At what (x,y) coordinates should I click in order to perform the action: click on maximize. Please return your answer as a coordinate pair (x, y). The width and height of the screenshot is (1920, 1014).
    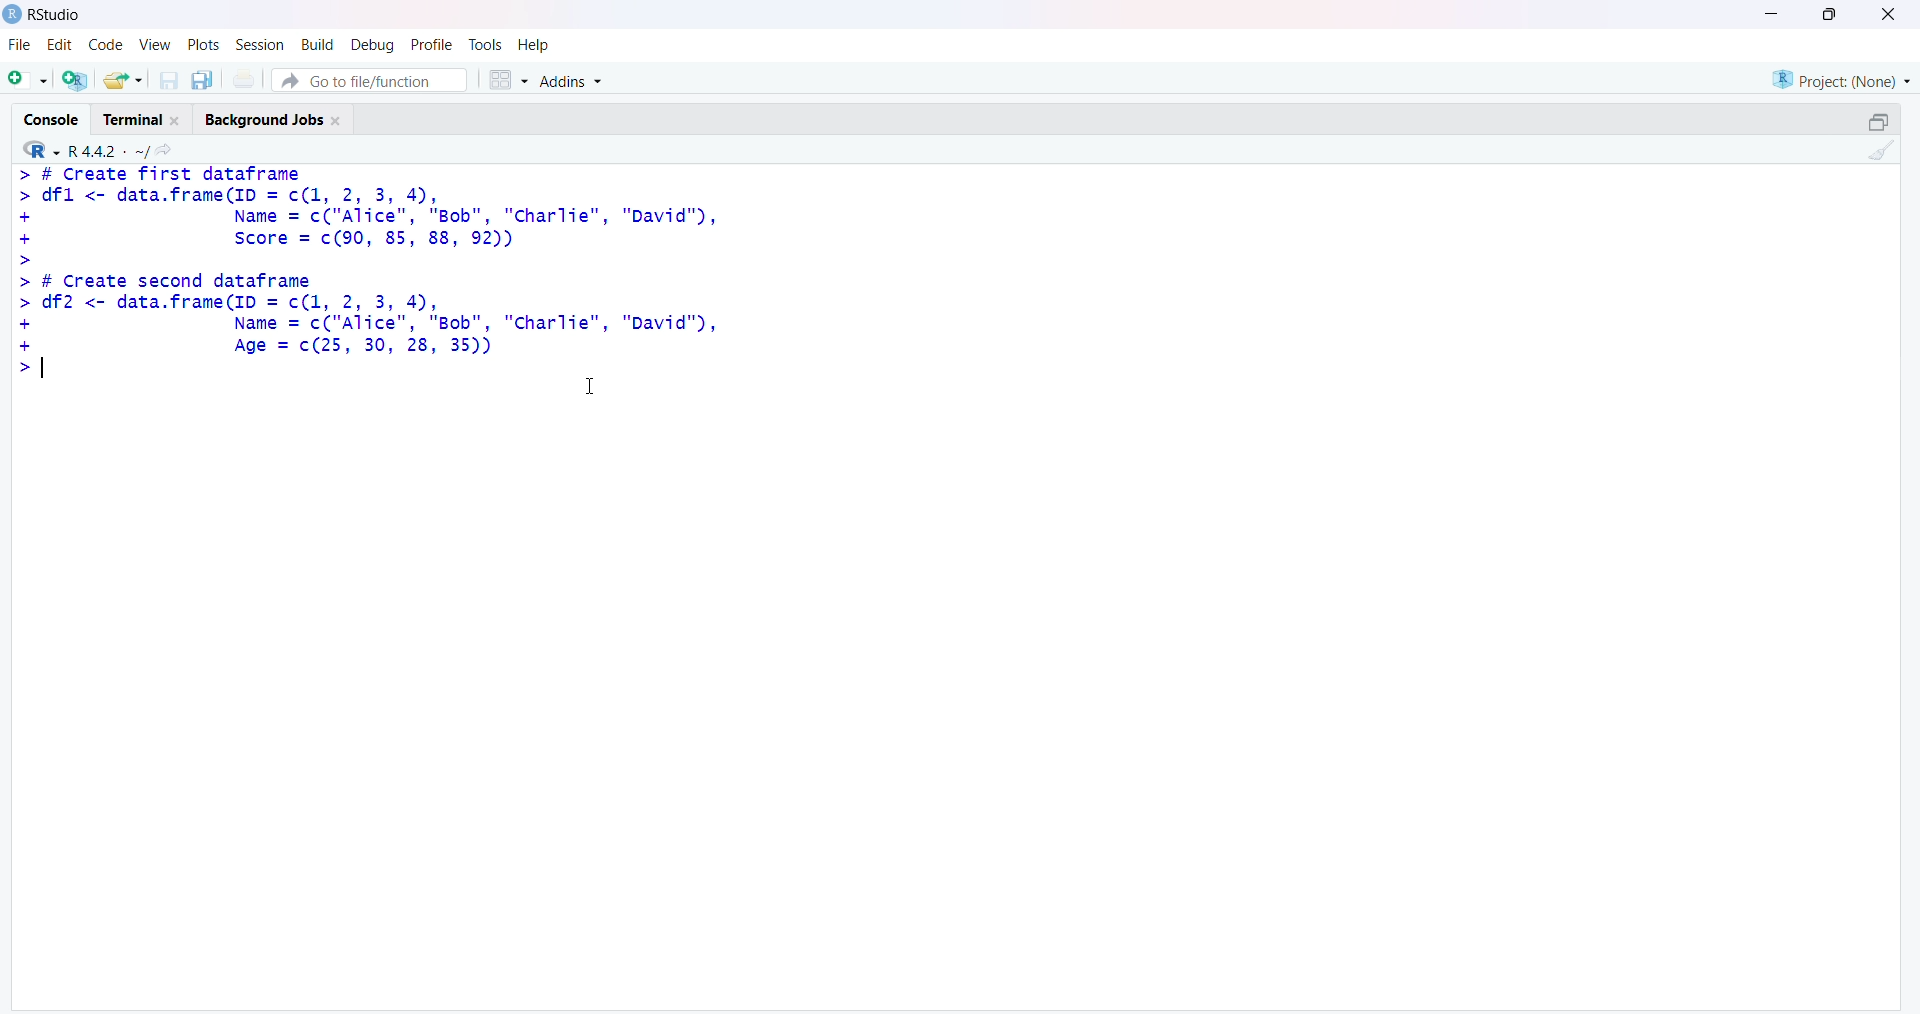
    Looking at the image, I should click on (1832, 14).